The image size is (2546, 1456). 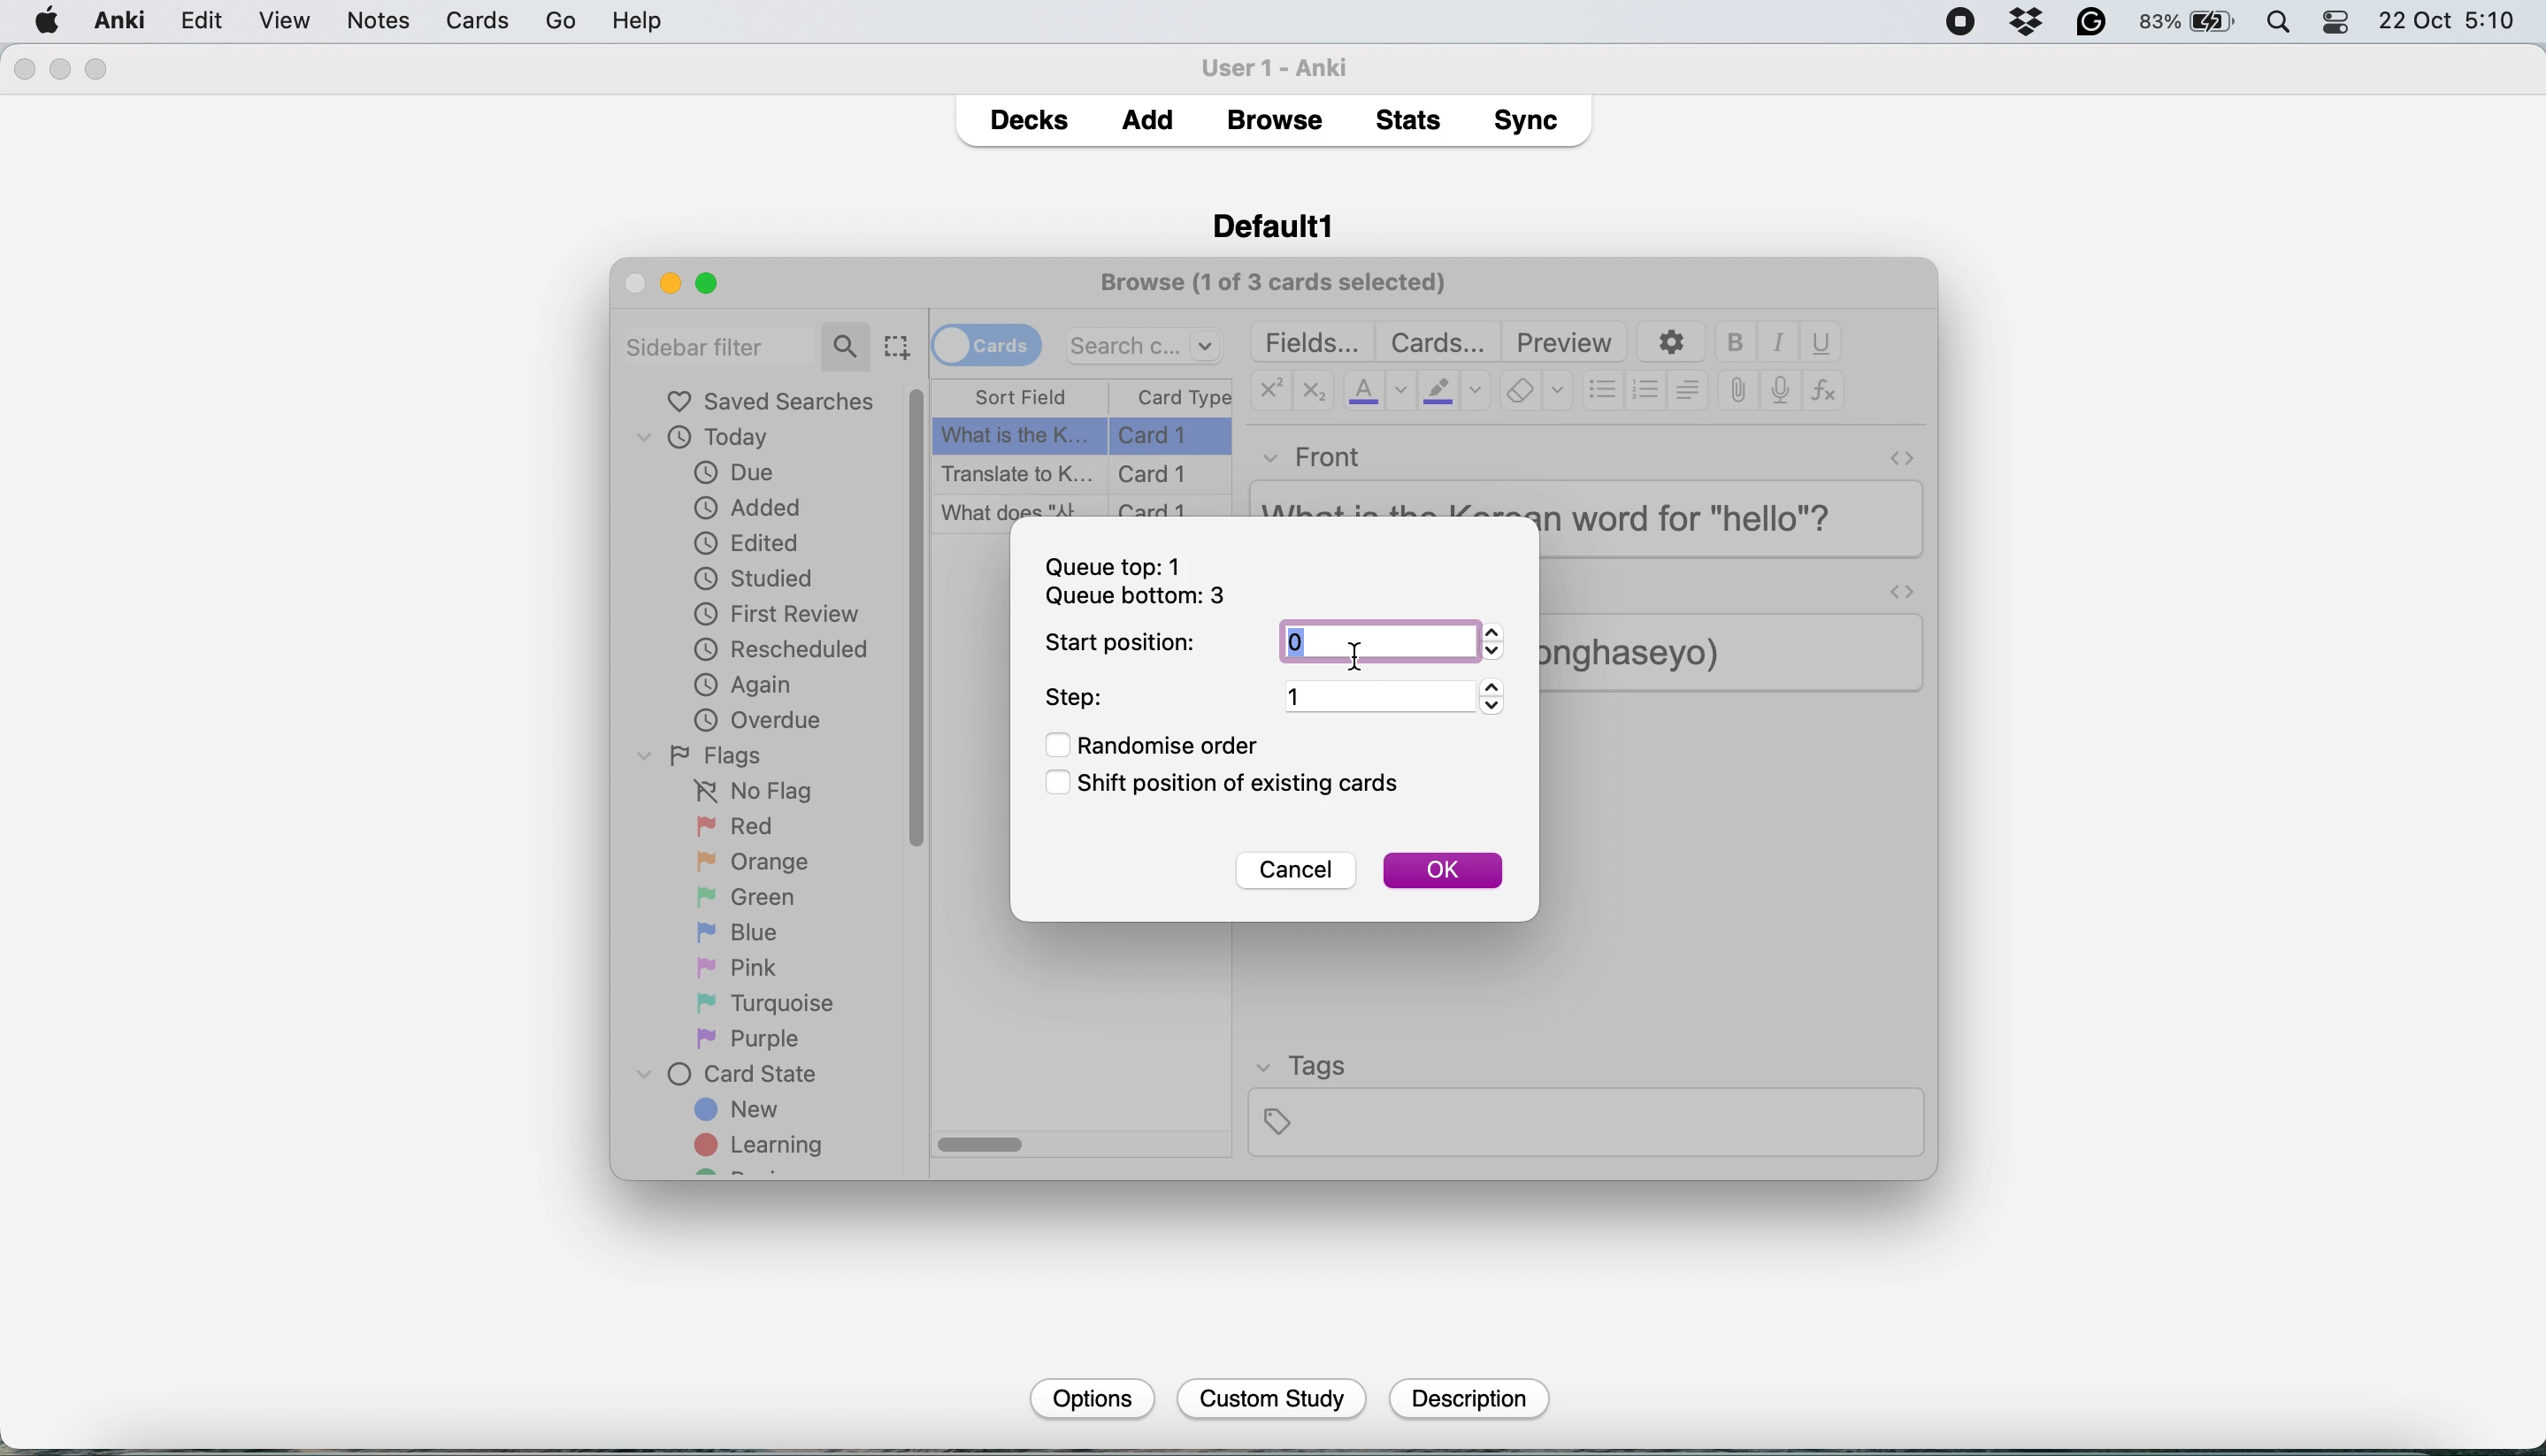 What do you see at coordinates (752, 930) in the screenshot?
I see `blue` at bounding box center [752, 930].